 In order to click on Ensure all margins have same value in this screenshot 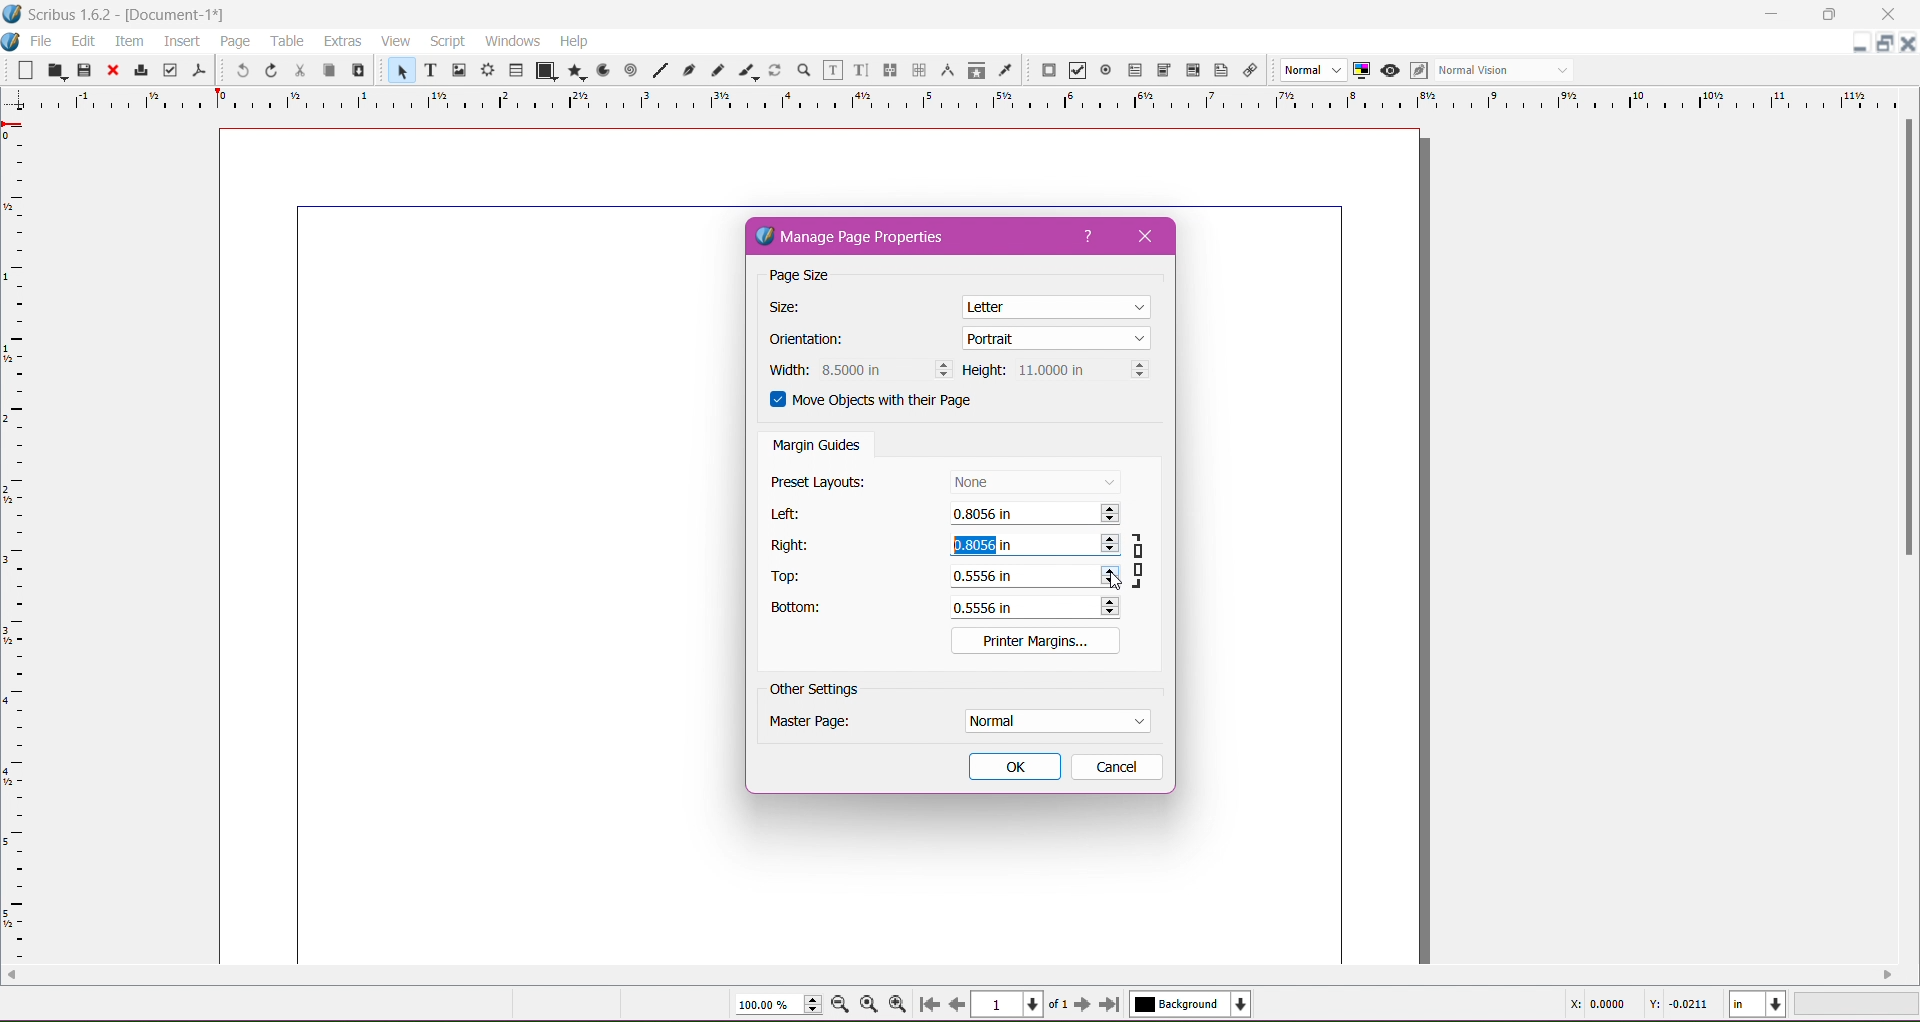, I will do `click(1142, 559)`.